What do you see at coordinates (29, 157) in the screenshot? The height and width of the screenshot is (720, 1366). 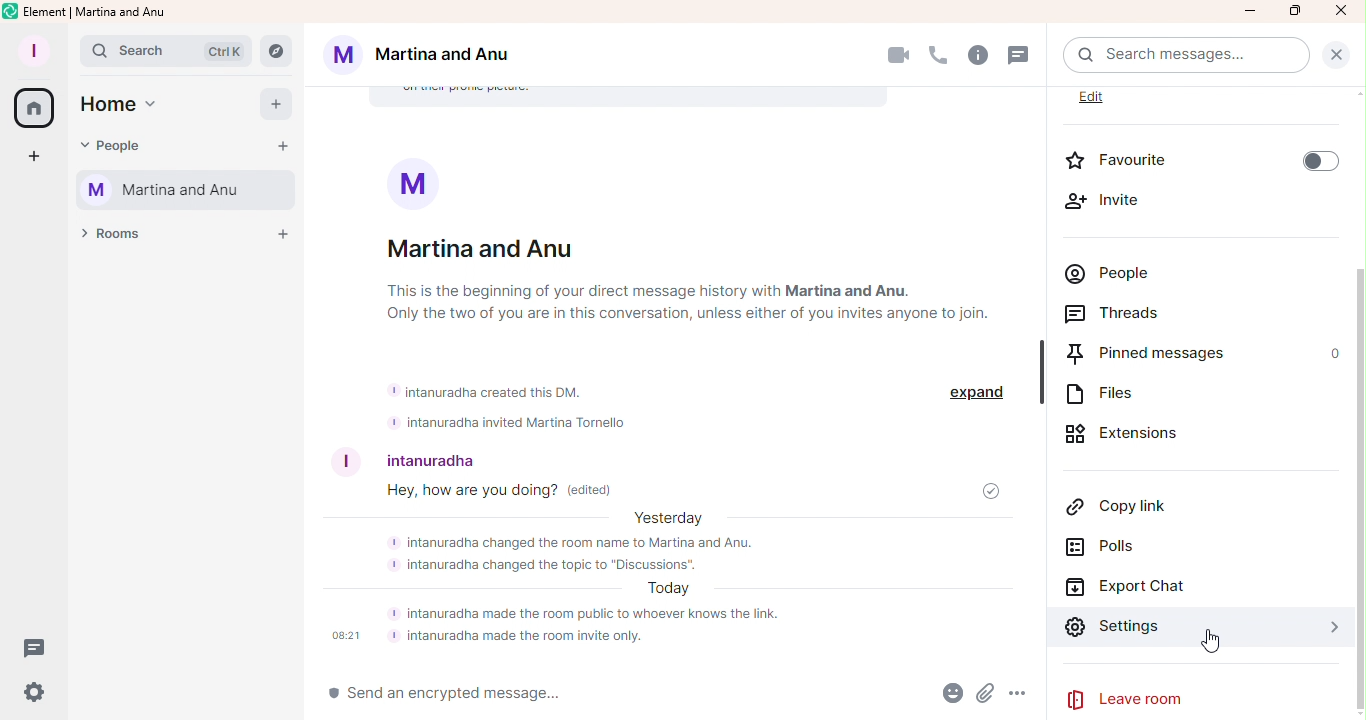 I see `Create a space` at bounding box center [29, 157].